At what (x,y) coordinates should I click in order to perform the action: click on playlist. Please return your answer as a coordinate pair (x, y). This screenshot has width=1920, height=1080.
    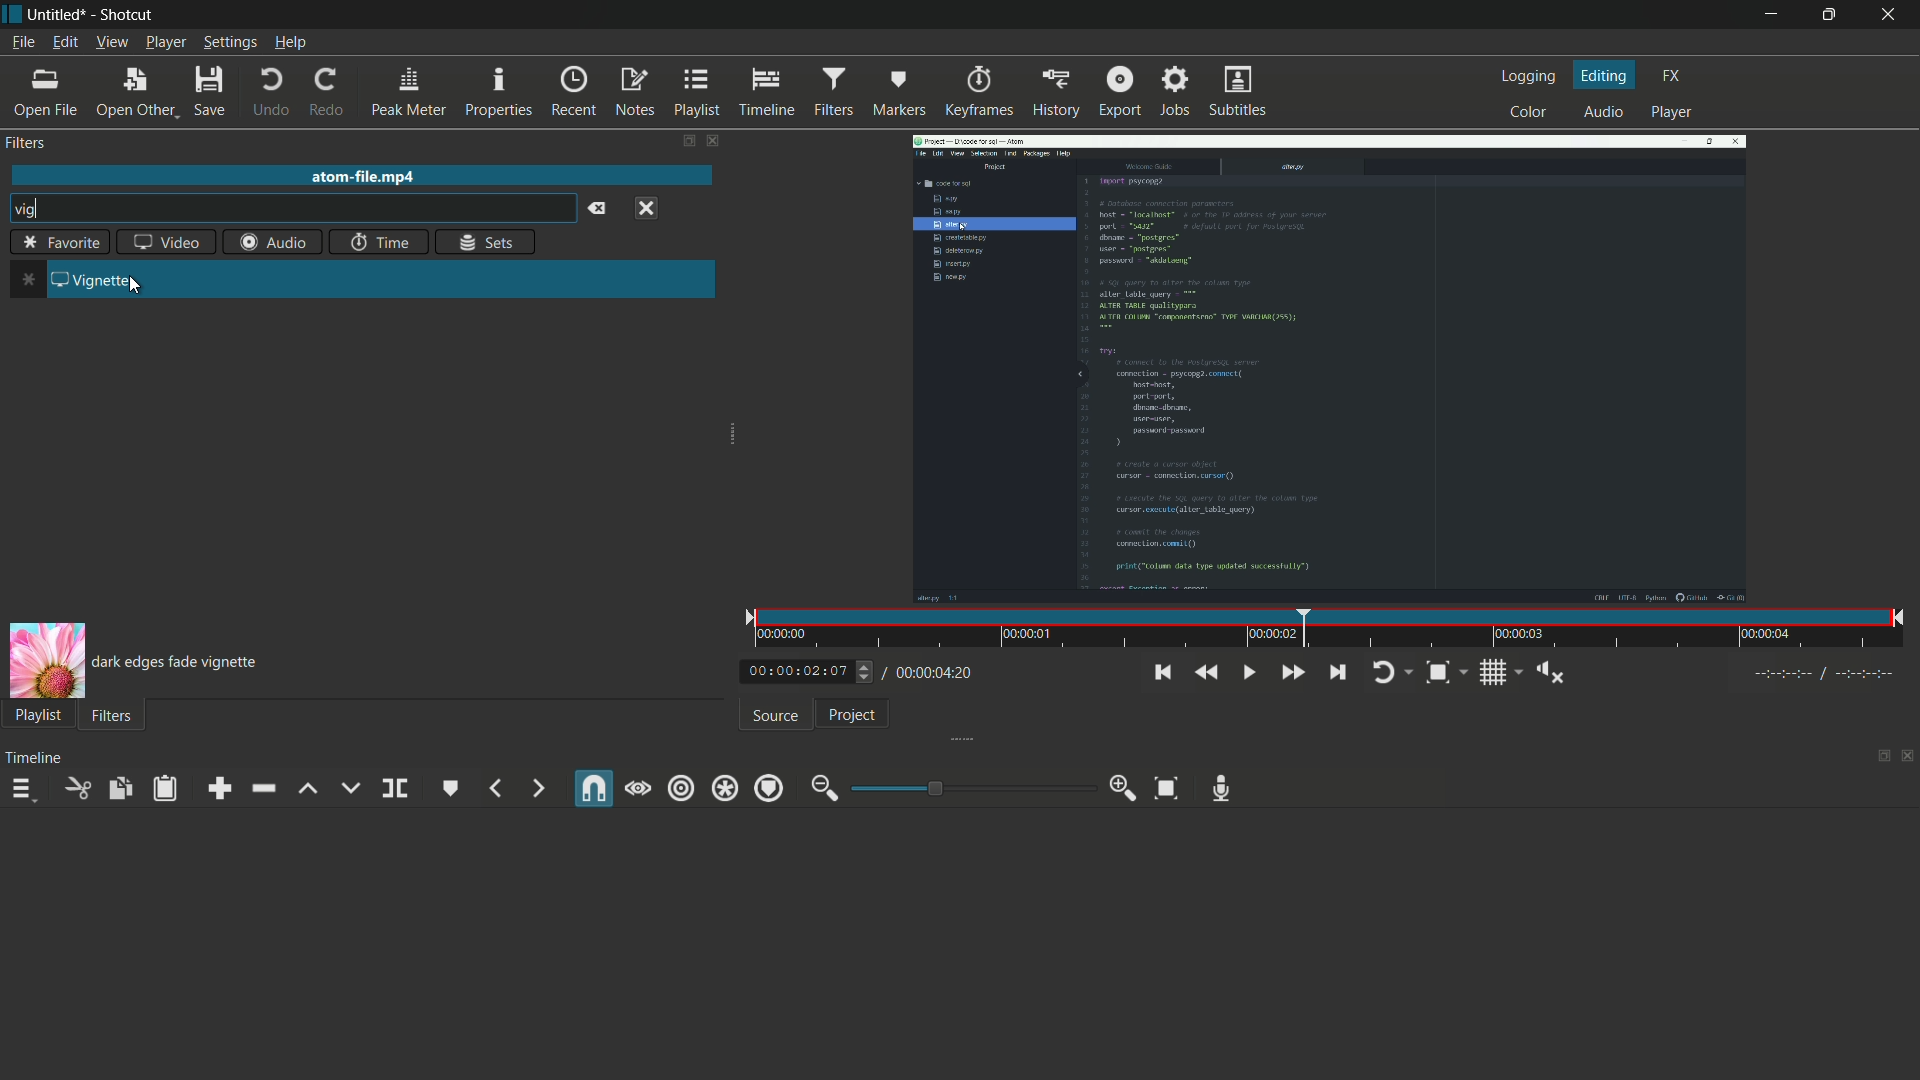
    Looking at the image, I should click on (698, 92).